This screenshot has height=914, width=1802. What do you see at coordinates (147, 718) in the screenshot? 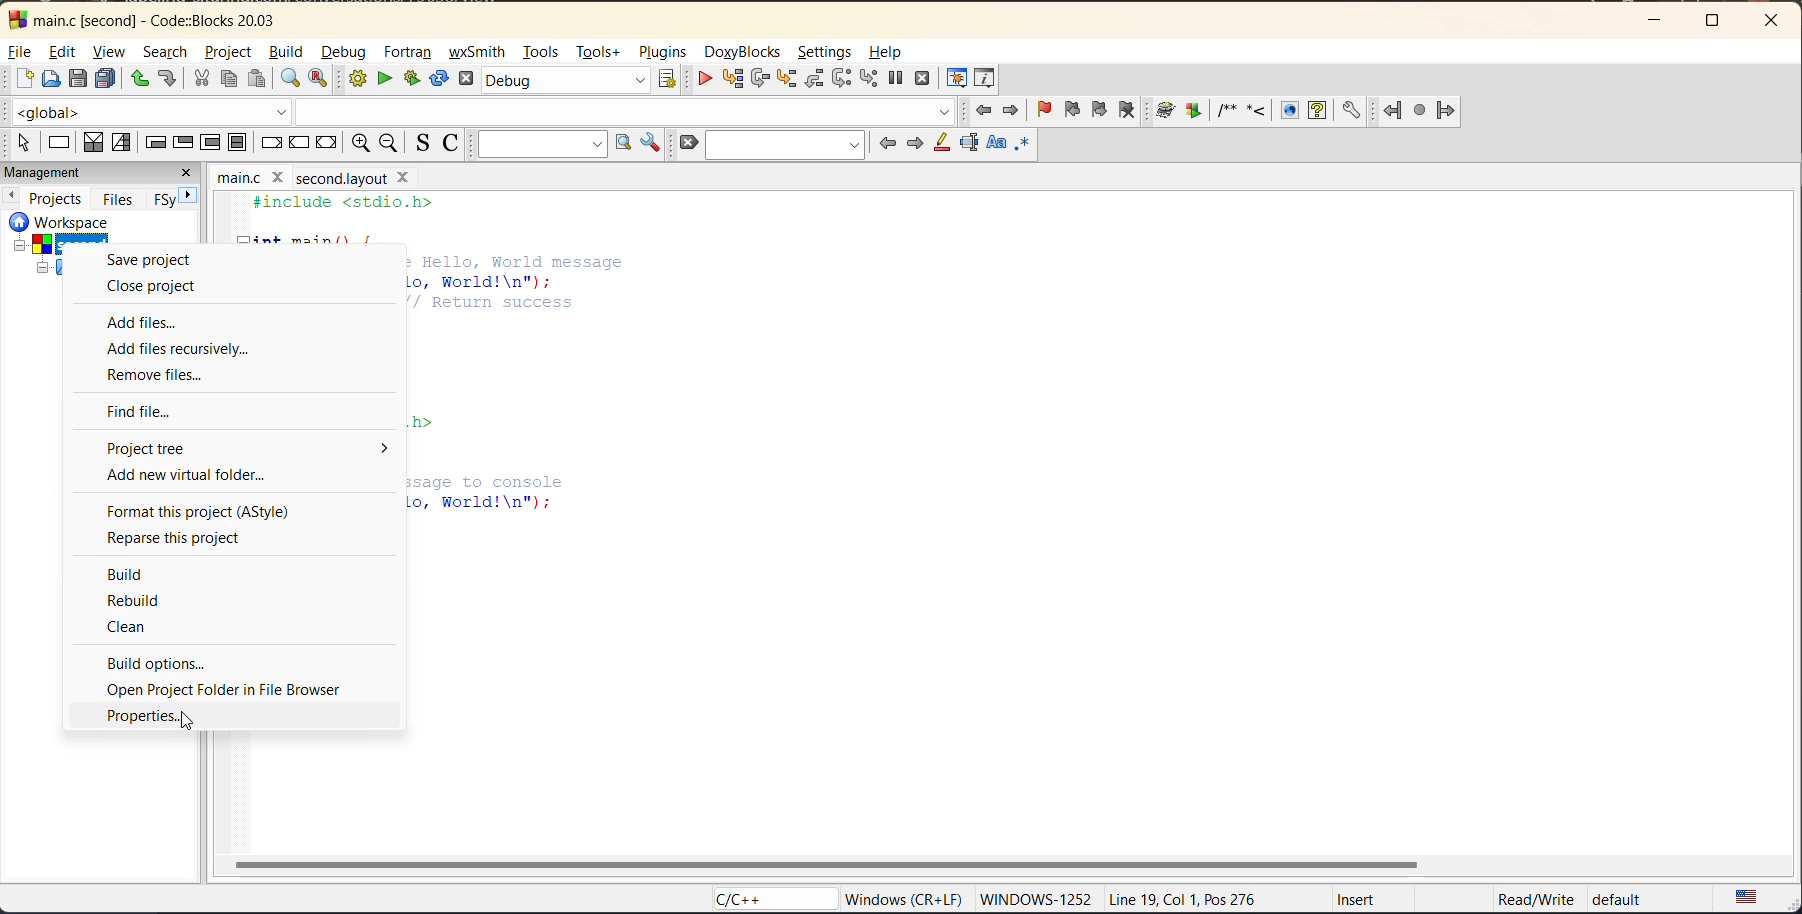
I see `properties` at bounding box center [147, 718].